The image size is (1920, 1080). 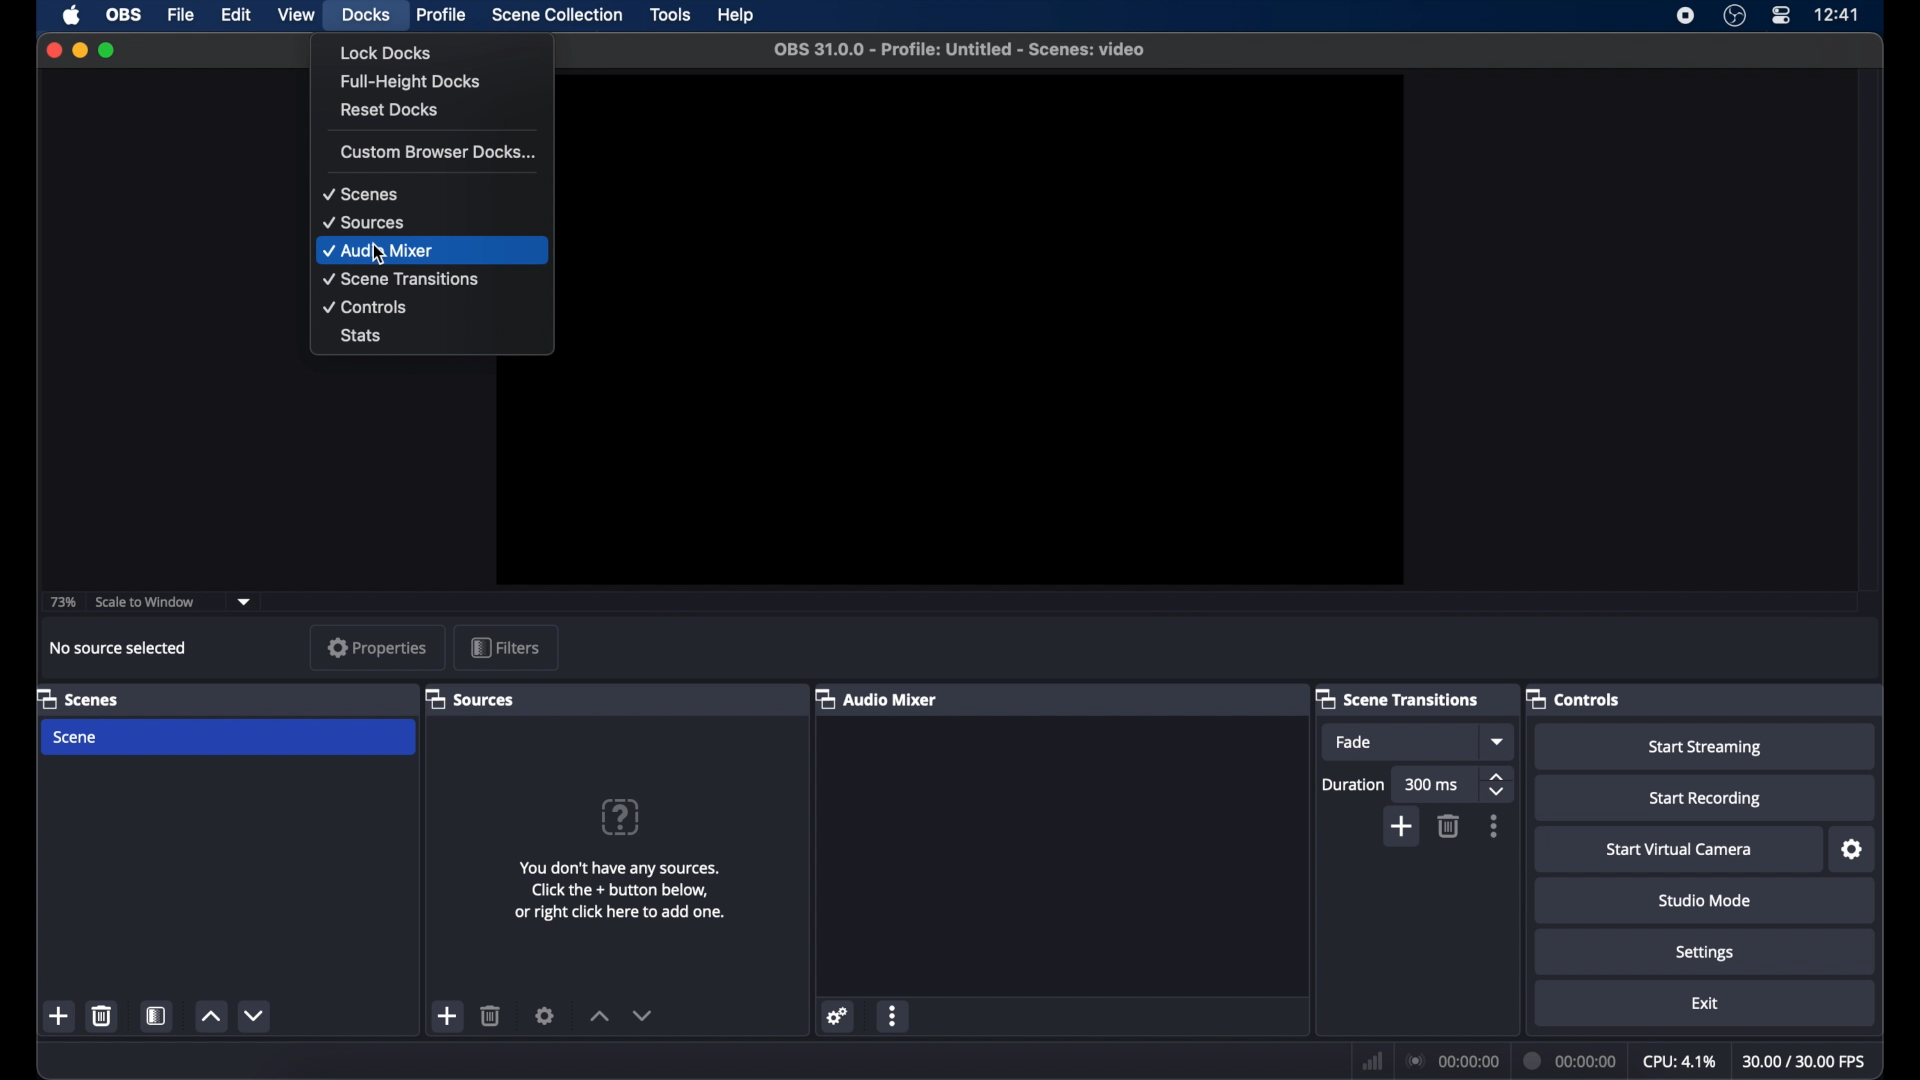 I want to click on 00:00:00, so click(x=1452, y=1062).